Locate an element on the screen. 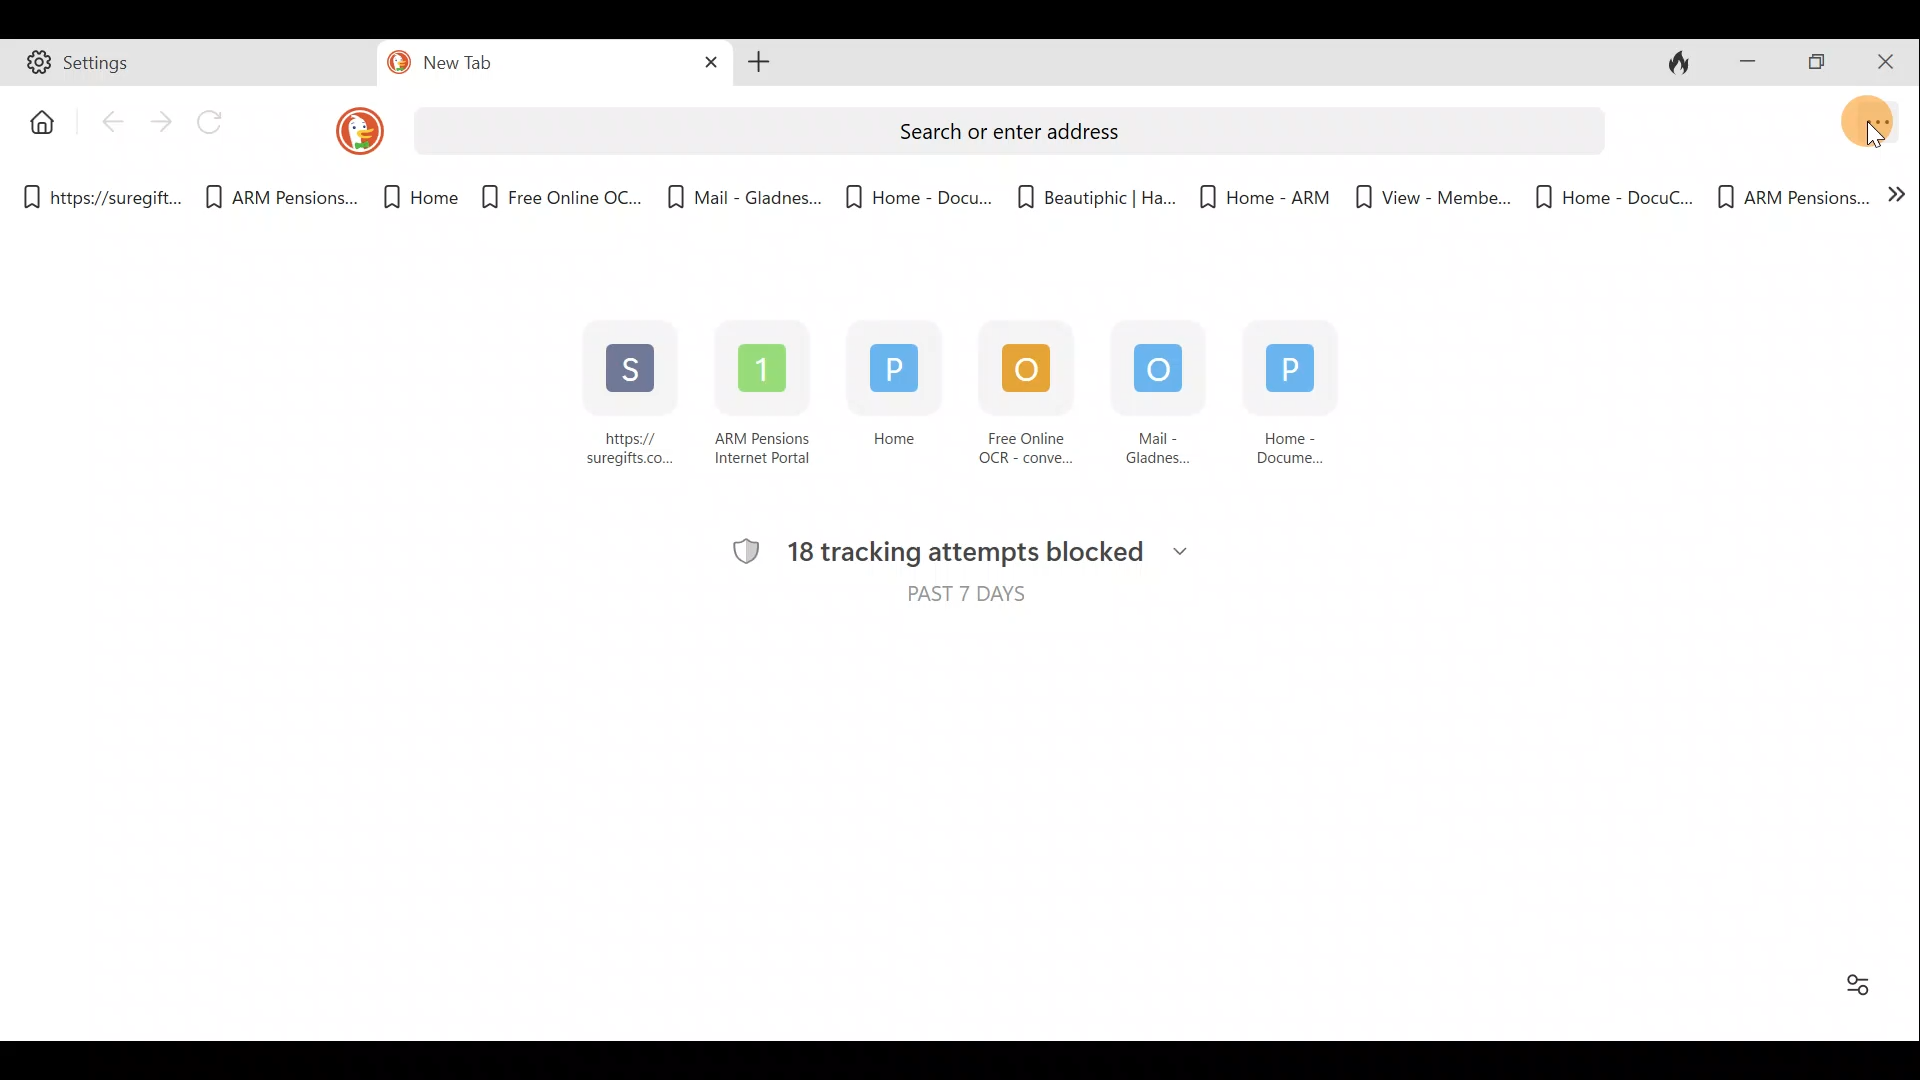  Home -
Docume... is located at coordinates (1301, 406).